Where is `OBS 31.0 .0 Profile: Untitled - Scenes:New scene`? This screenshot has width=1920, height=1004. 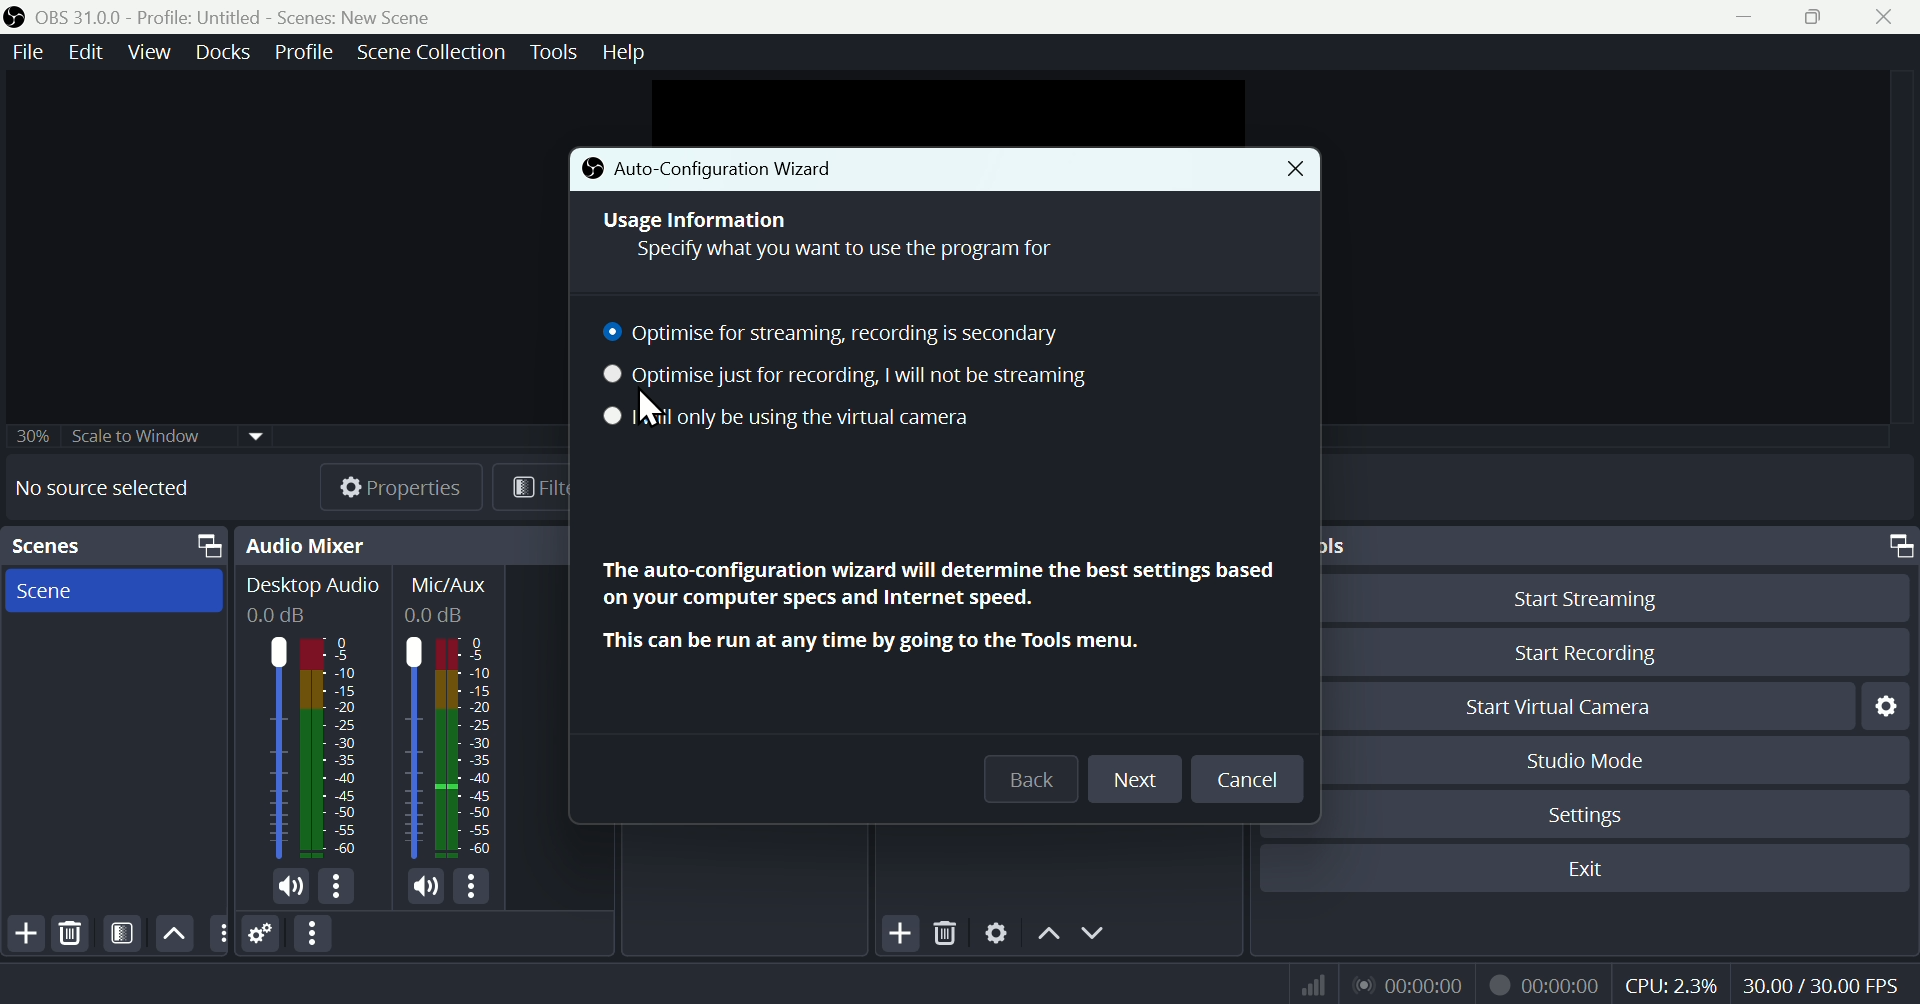
OBS 31.0 .0 Profile: Untitled - Scenes:New scene is located at coordinates (238, 17).